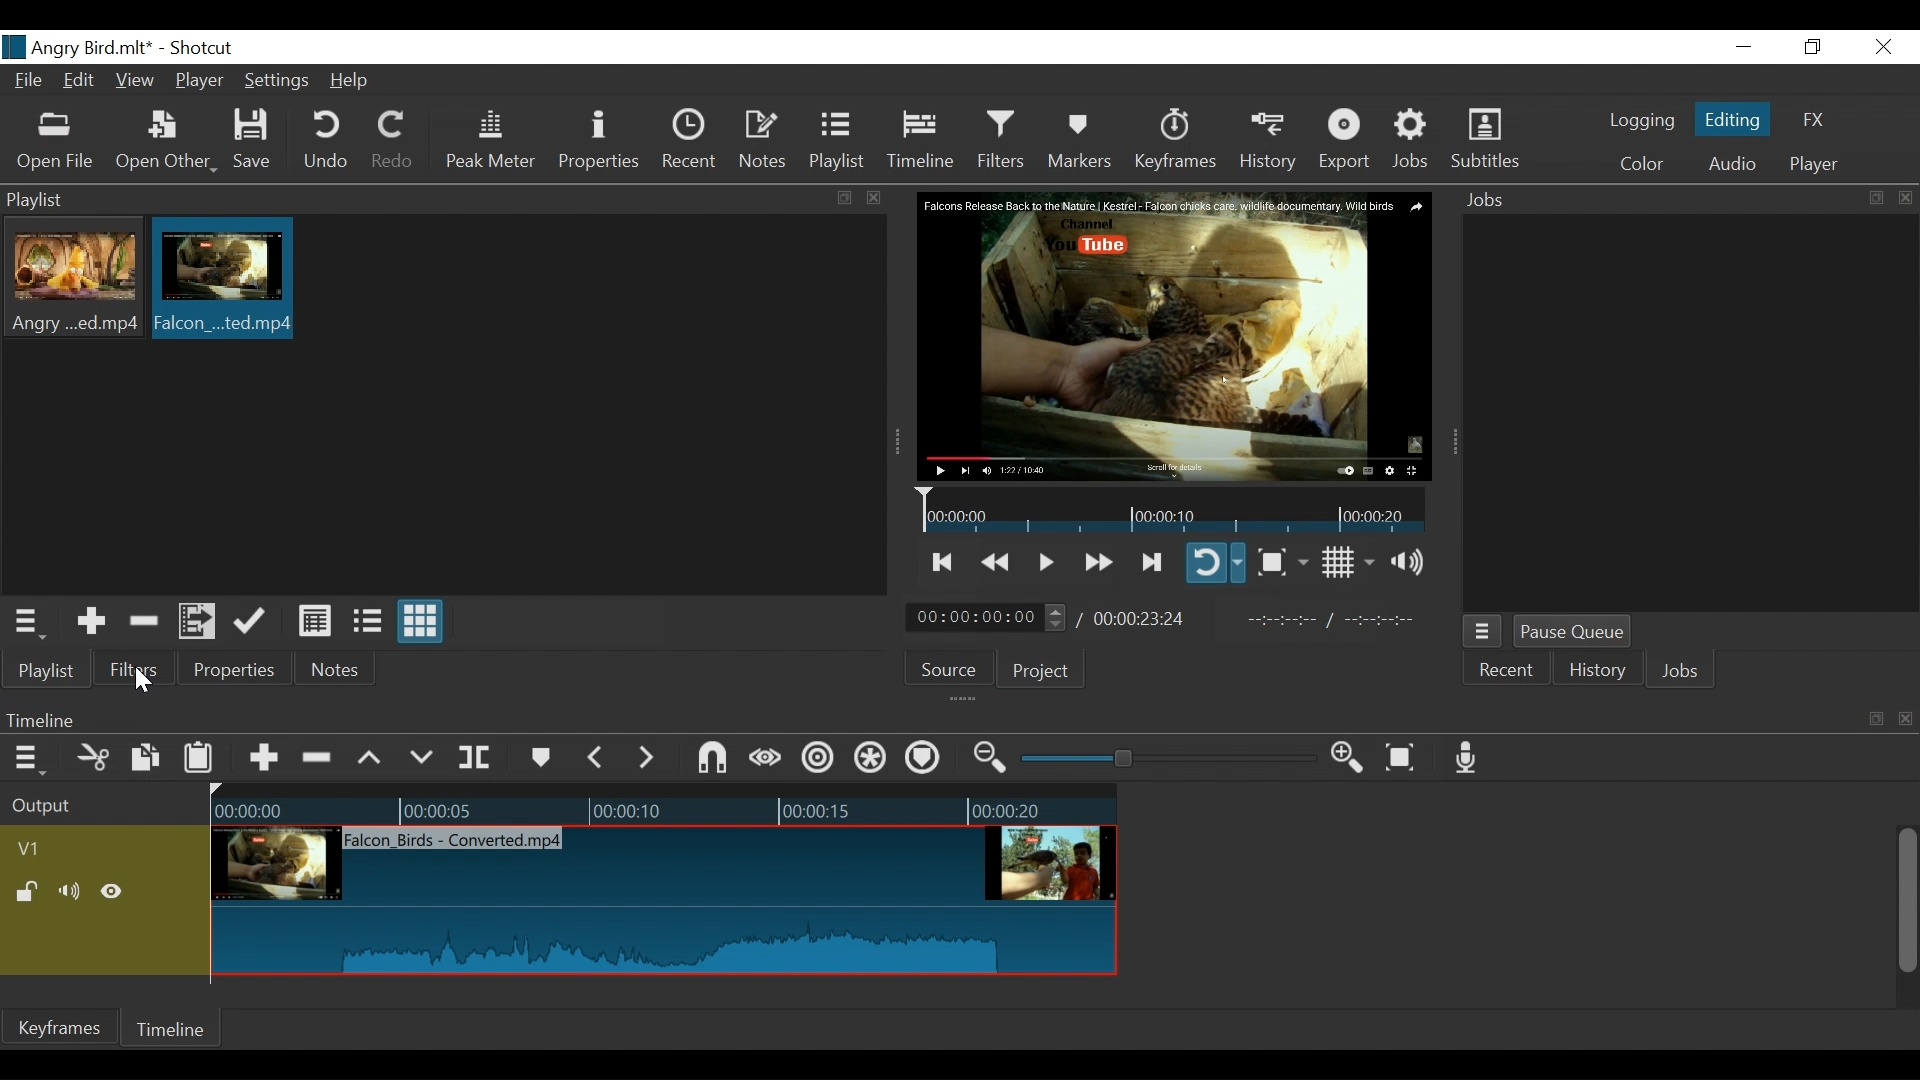  What do you see at coordinates (1175, 337) in the screenshot?
I see `Media Viewer` at bounding box center [1175, 337].